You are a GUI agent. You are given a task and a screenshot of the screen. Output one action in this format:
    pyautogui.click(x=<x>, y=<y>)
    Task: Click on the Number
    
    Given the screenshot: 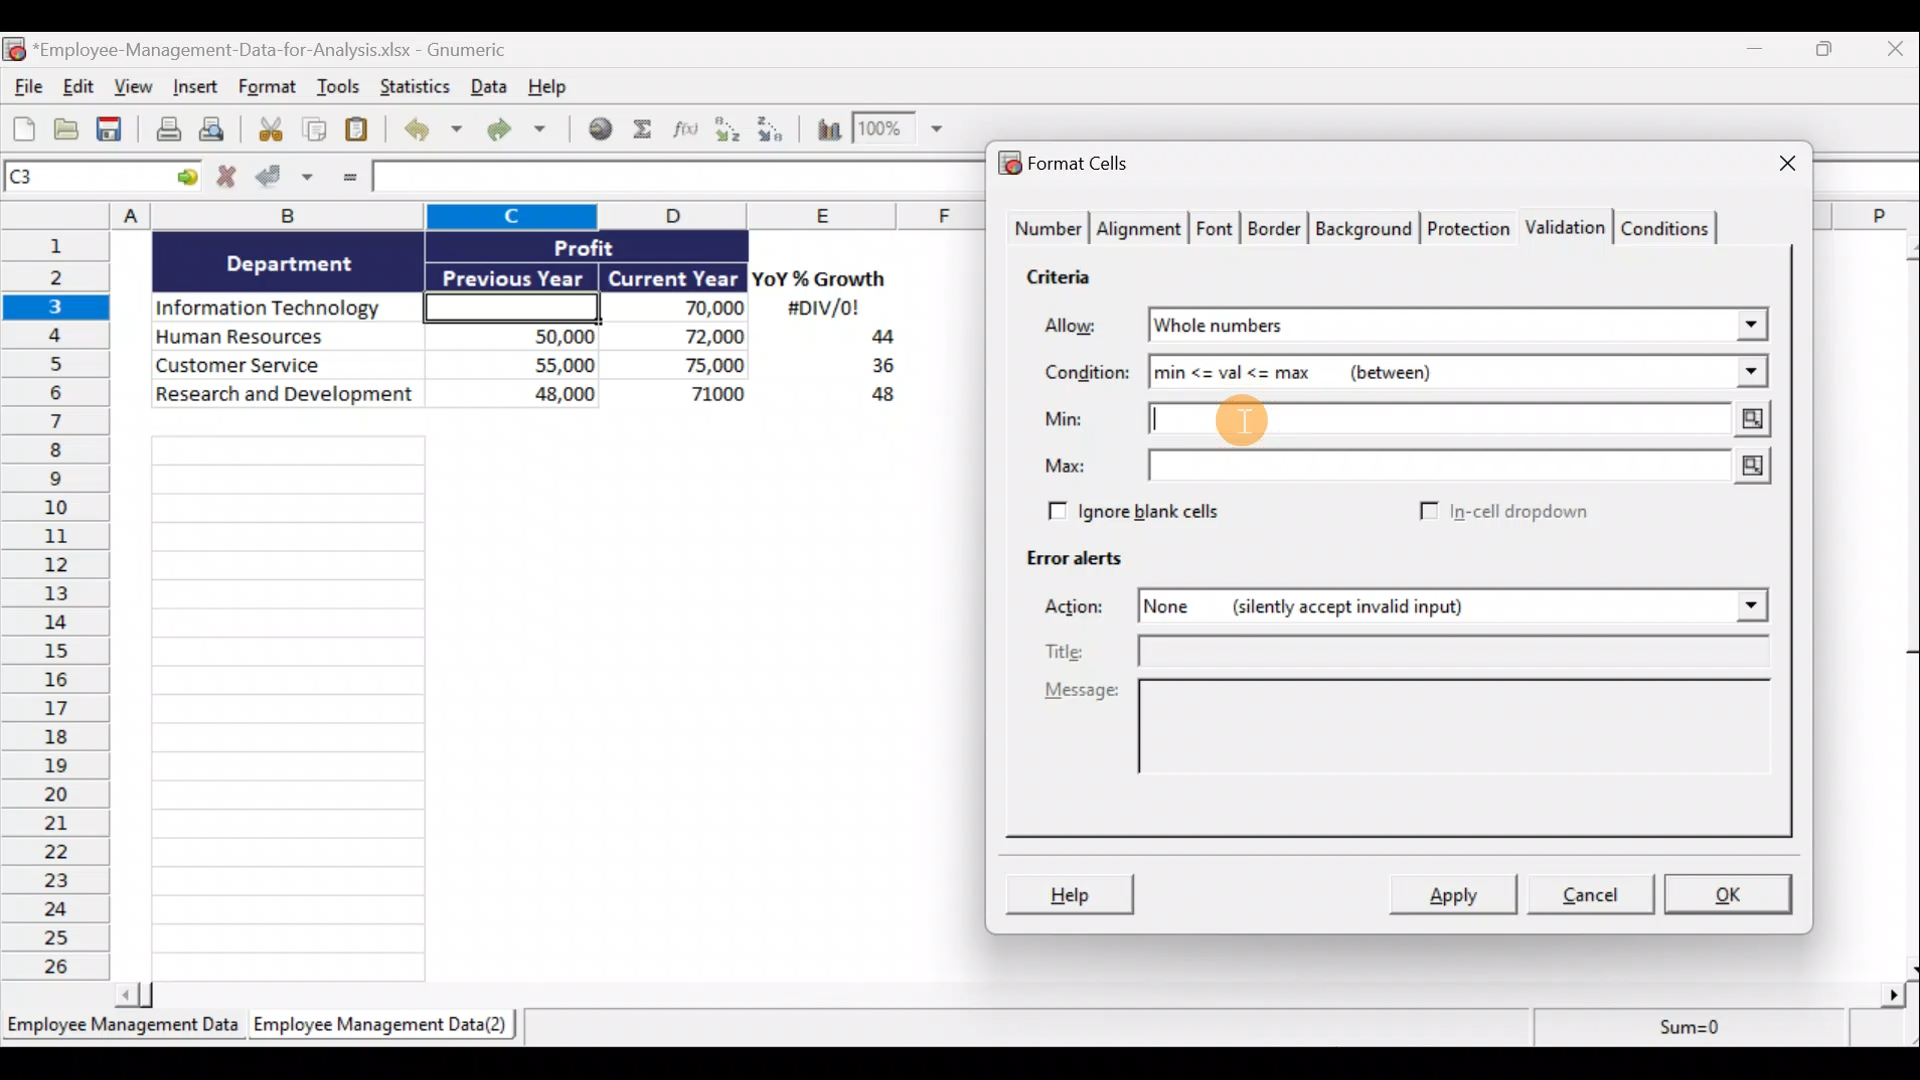 What is the action you would take?
    pyautogui.click(x=1046, y=230)
    